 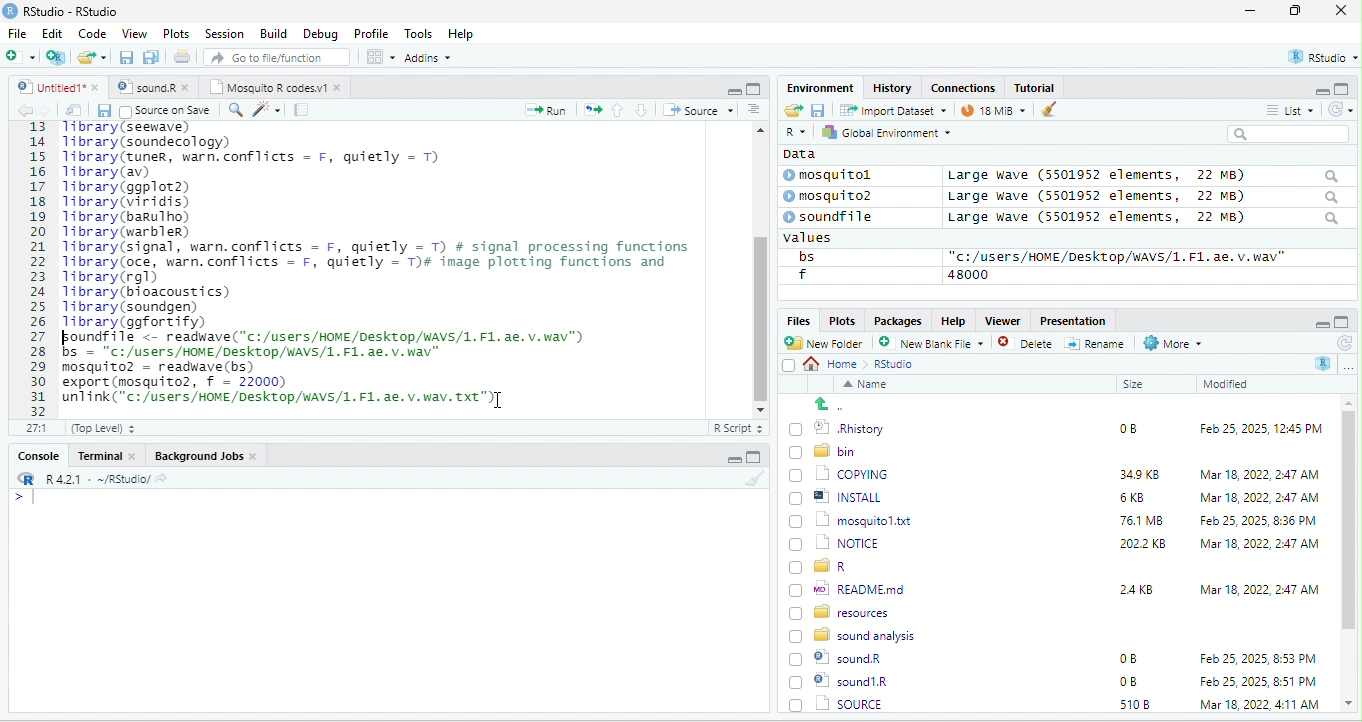 What do you see at coordinates (1141, 519) in the screenshot?
I see `76.1 MB` at bounding box center [1141, 519].